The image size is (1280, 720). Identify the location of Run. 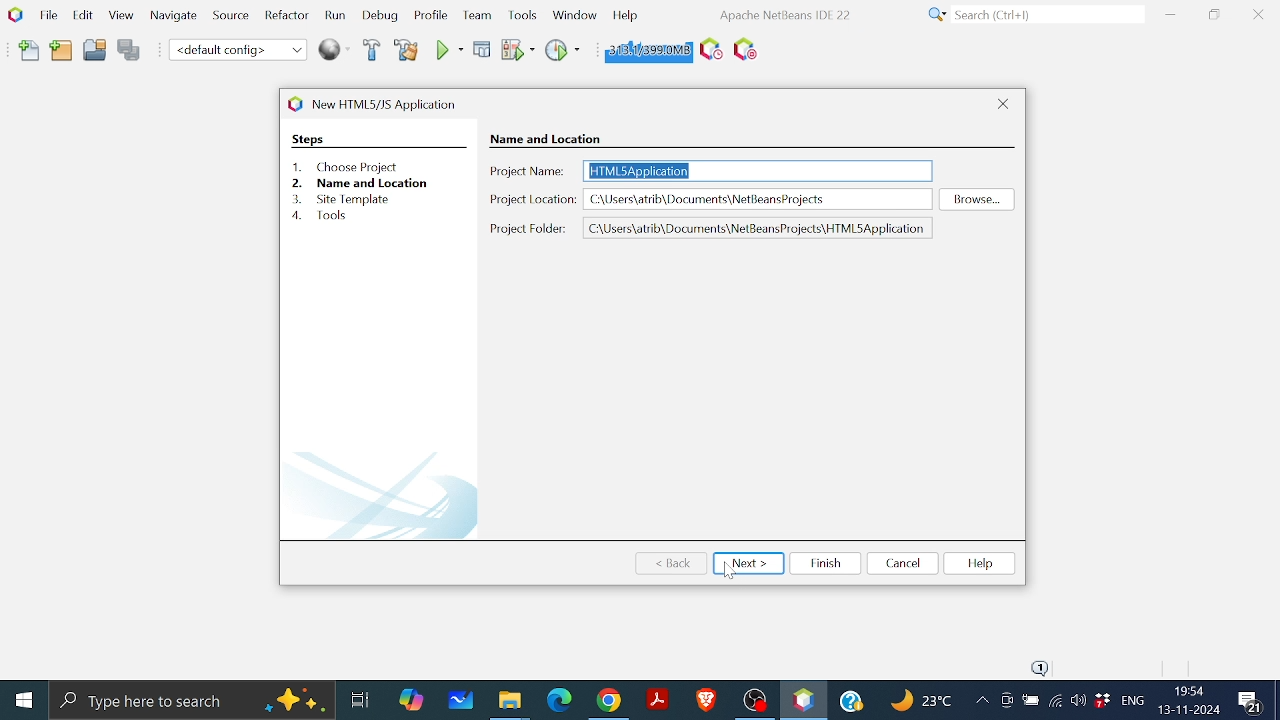
(334, 16).